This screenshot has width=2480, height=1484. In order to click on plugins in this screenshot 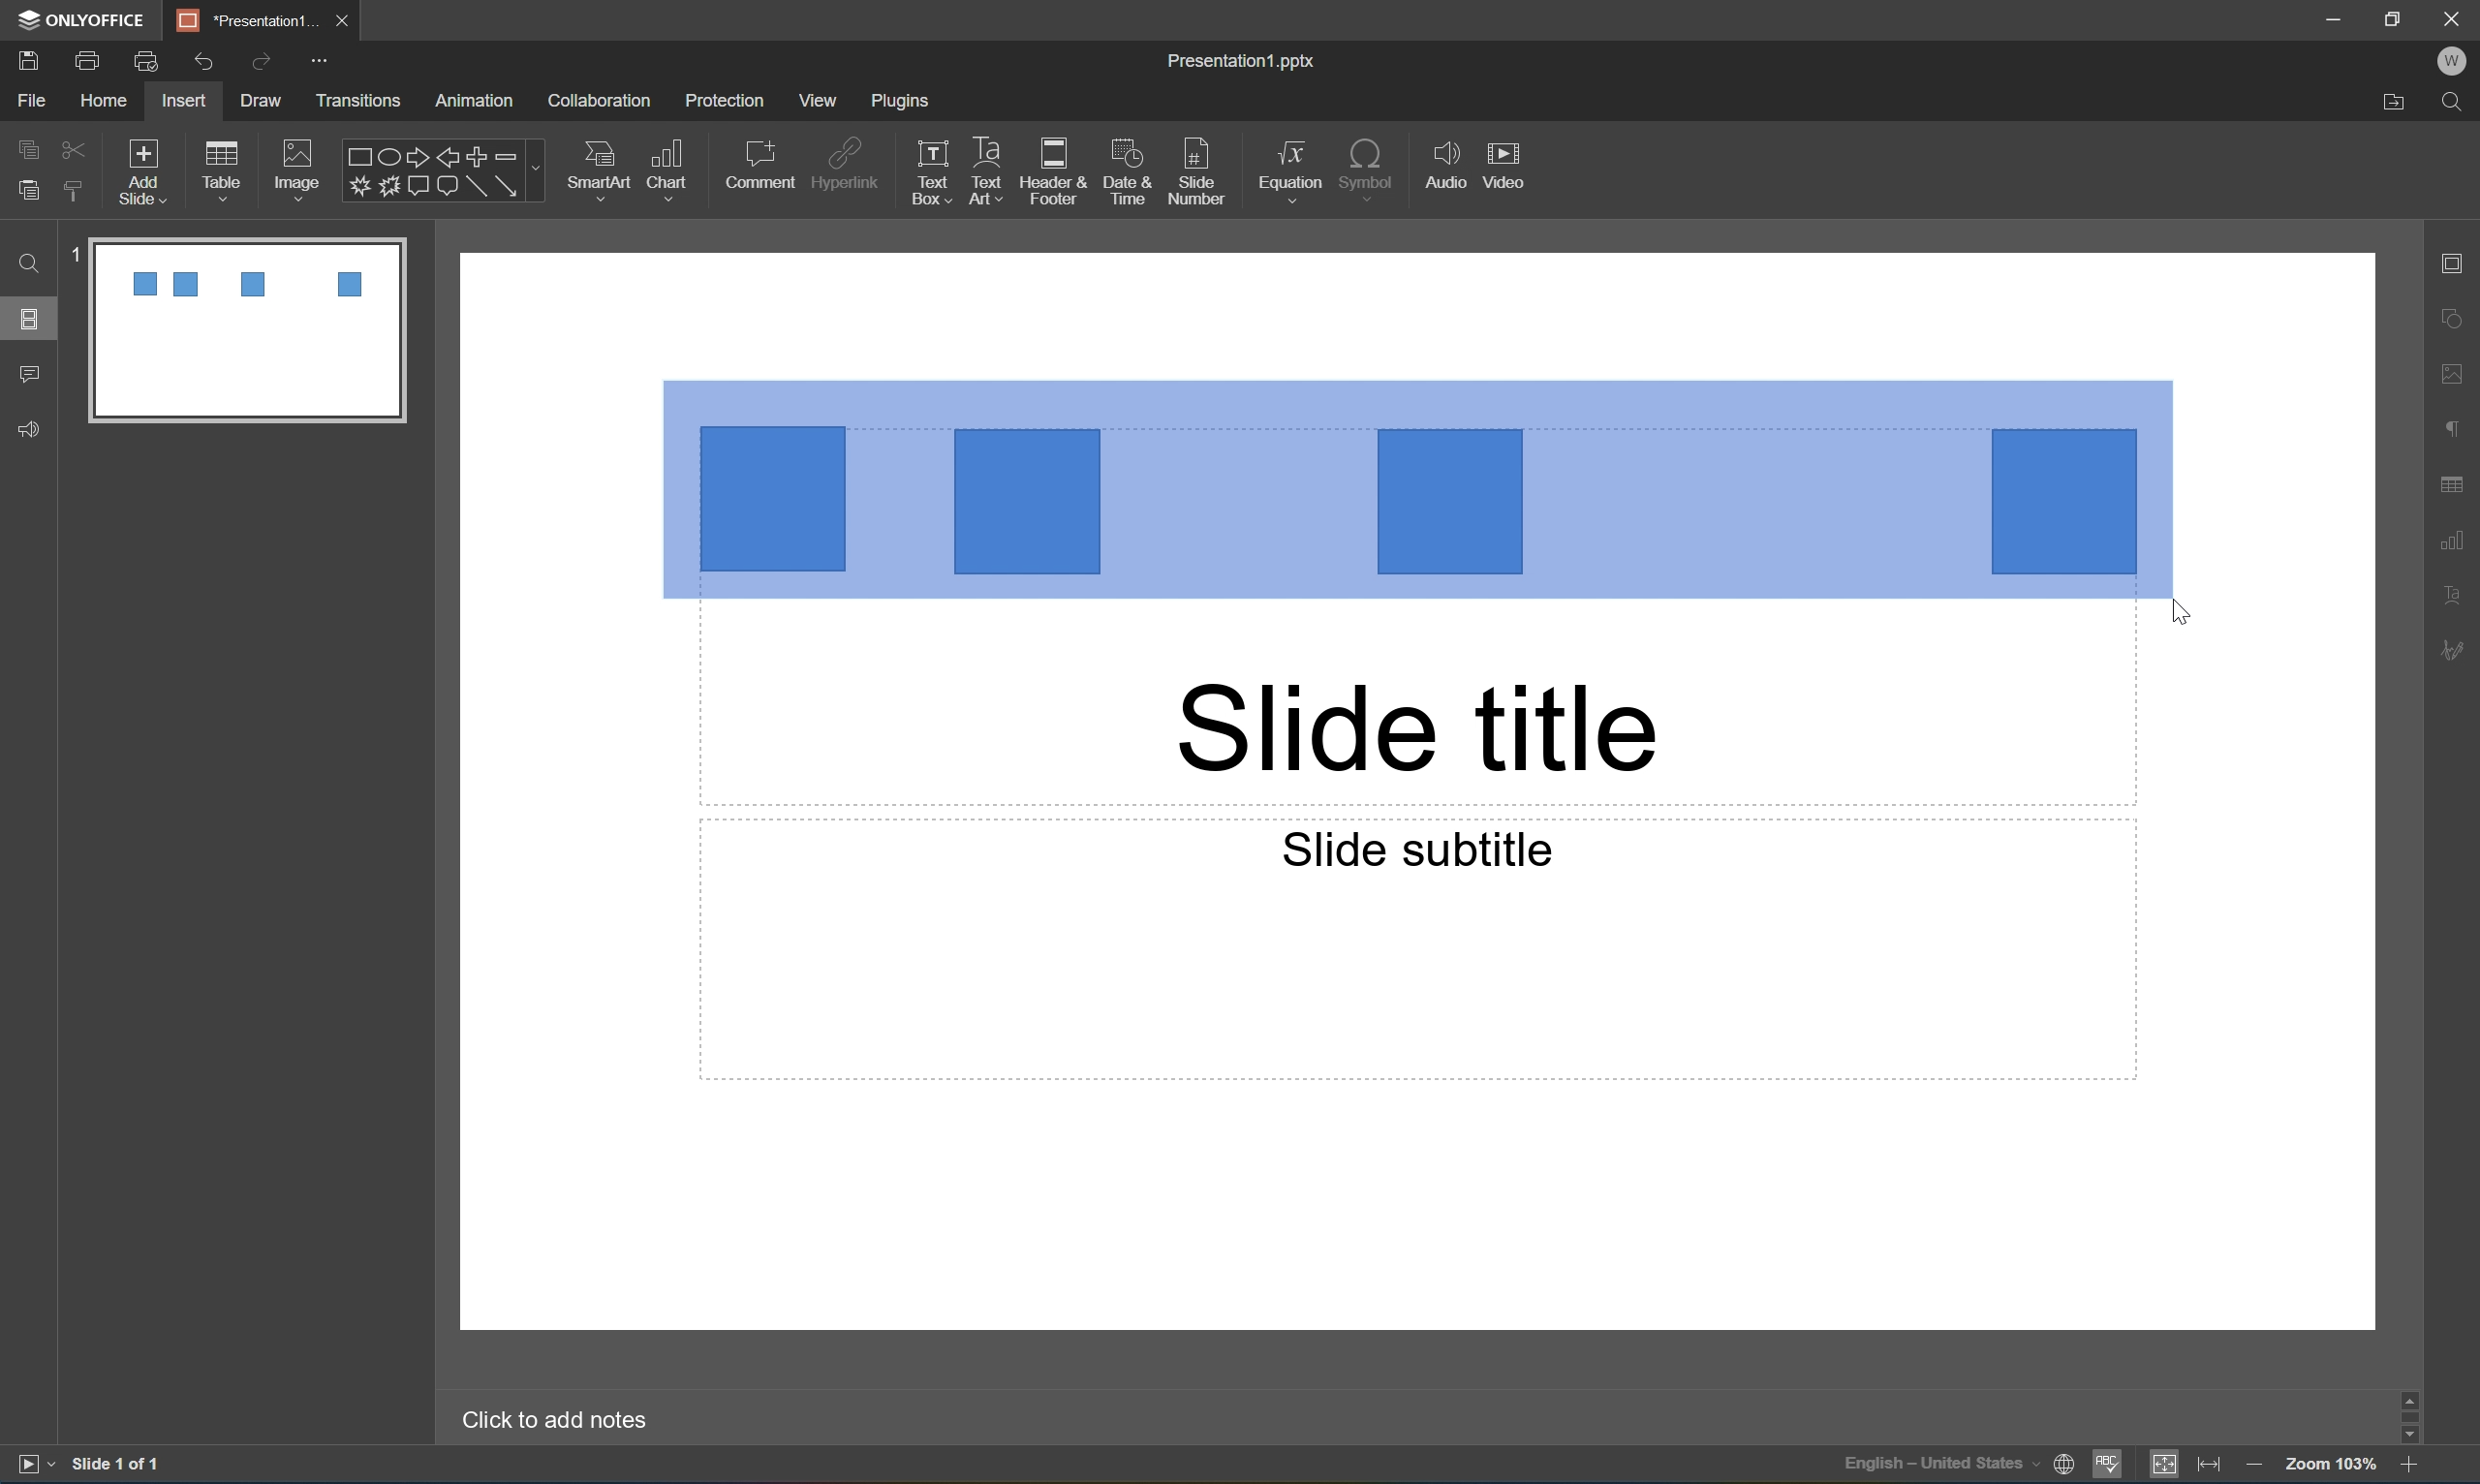, I will do `click(904, 102)`.